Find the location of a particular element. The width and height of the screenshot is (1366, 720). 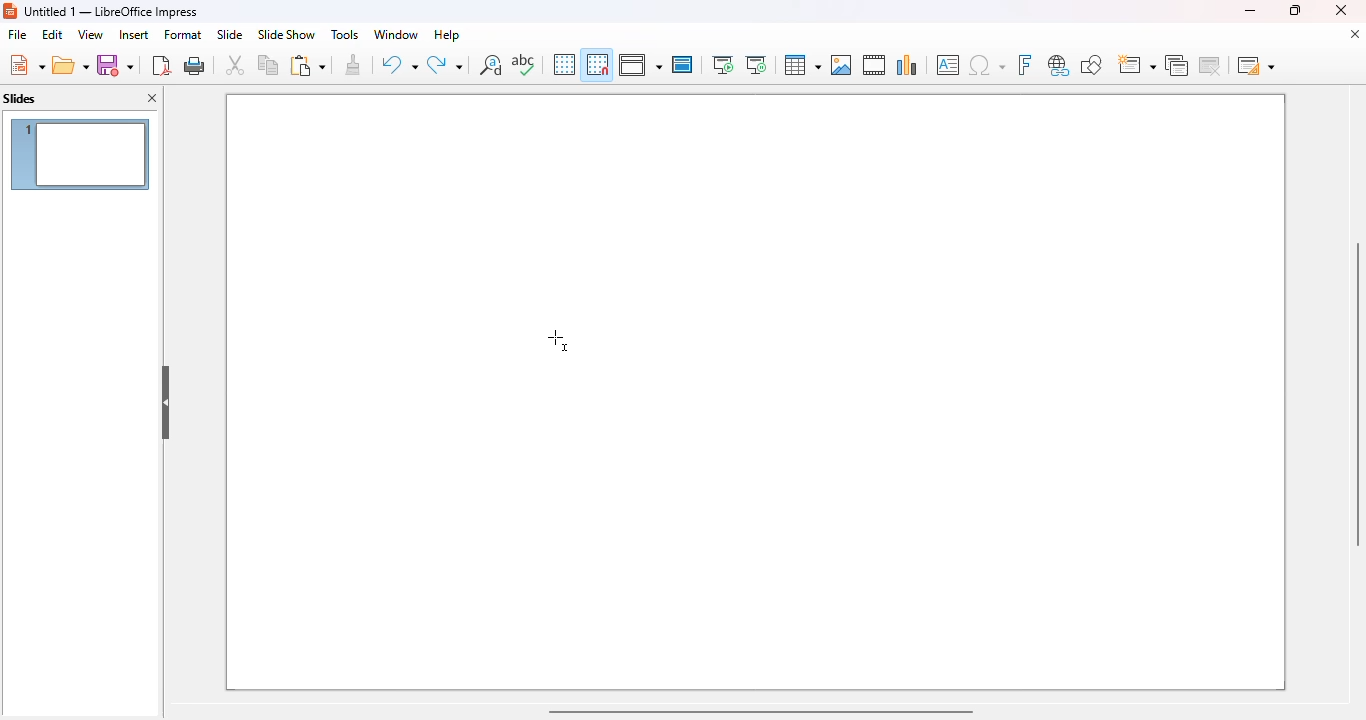

tools is located at coordinates (344, 34).